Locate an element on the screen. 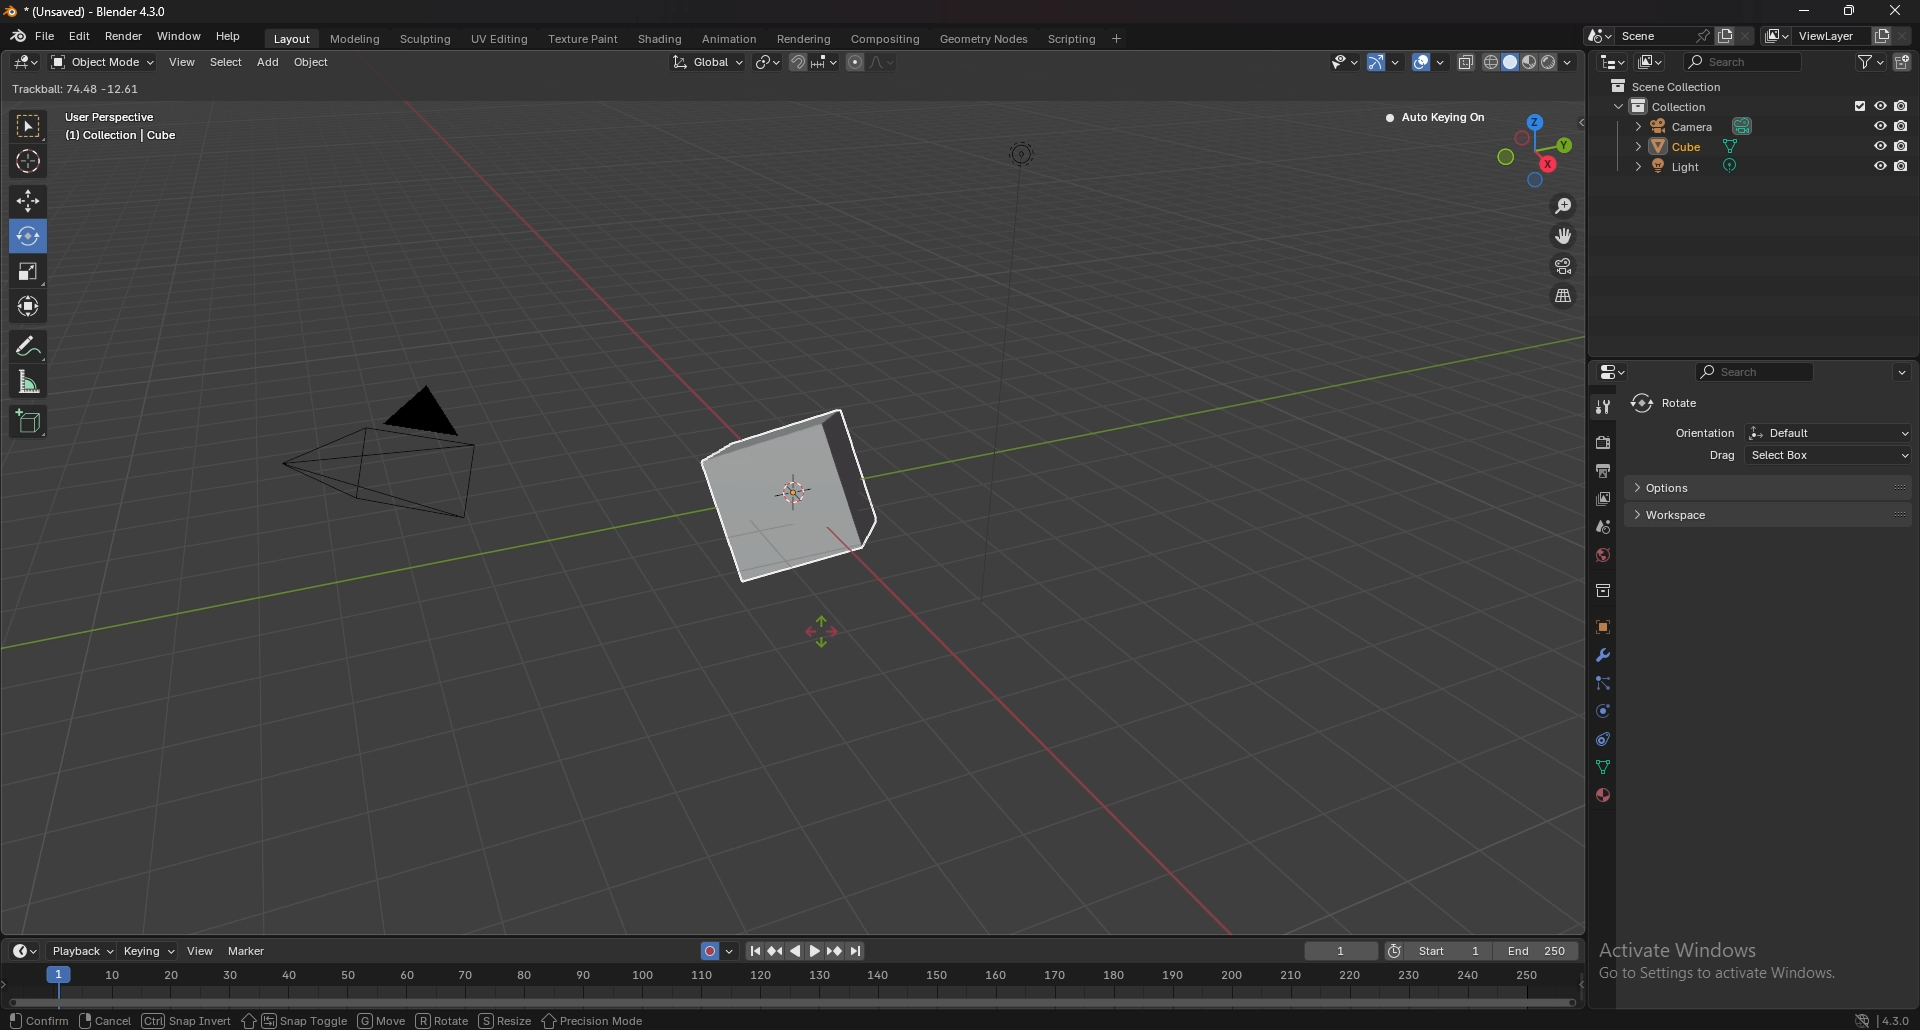  camera is located at coordinates (1698, 125).